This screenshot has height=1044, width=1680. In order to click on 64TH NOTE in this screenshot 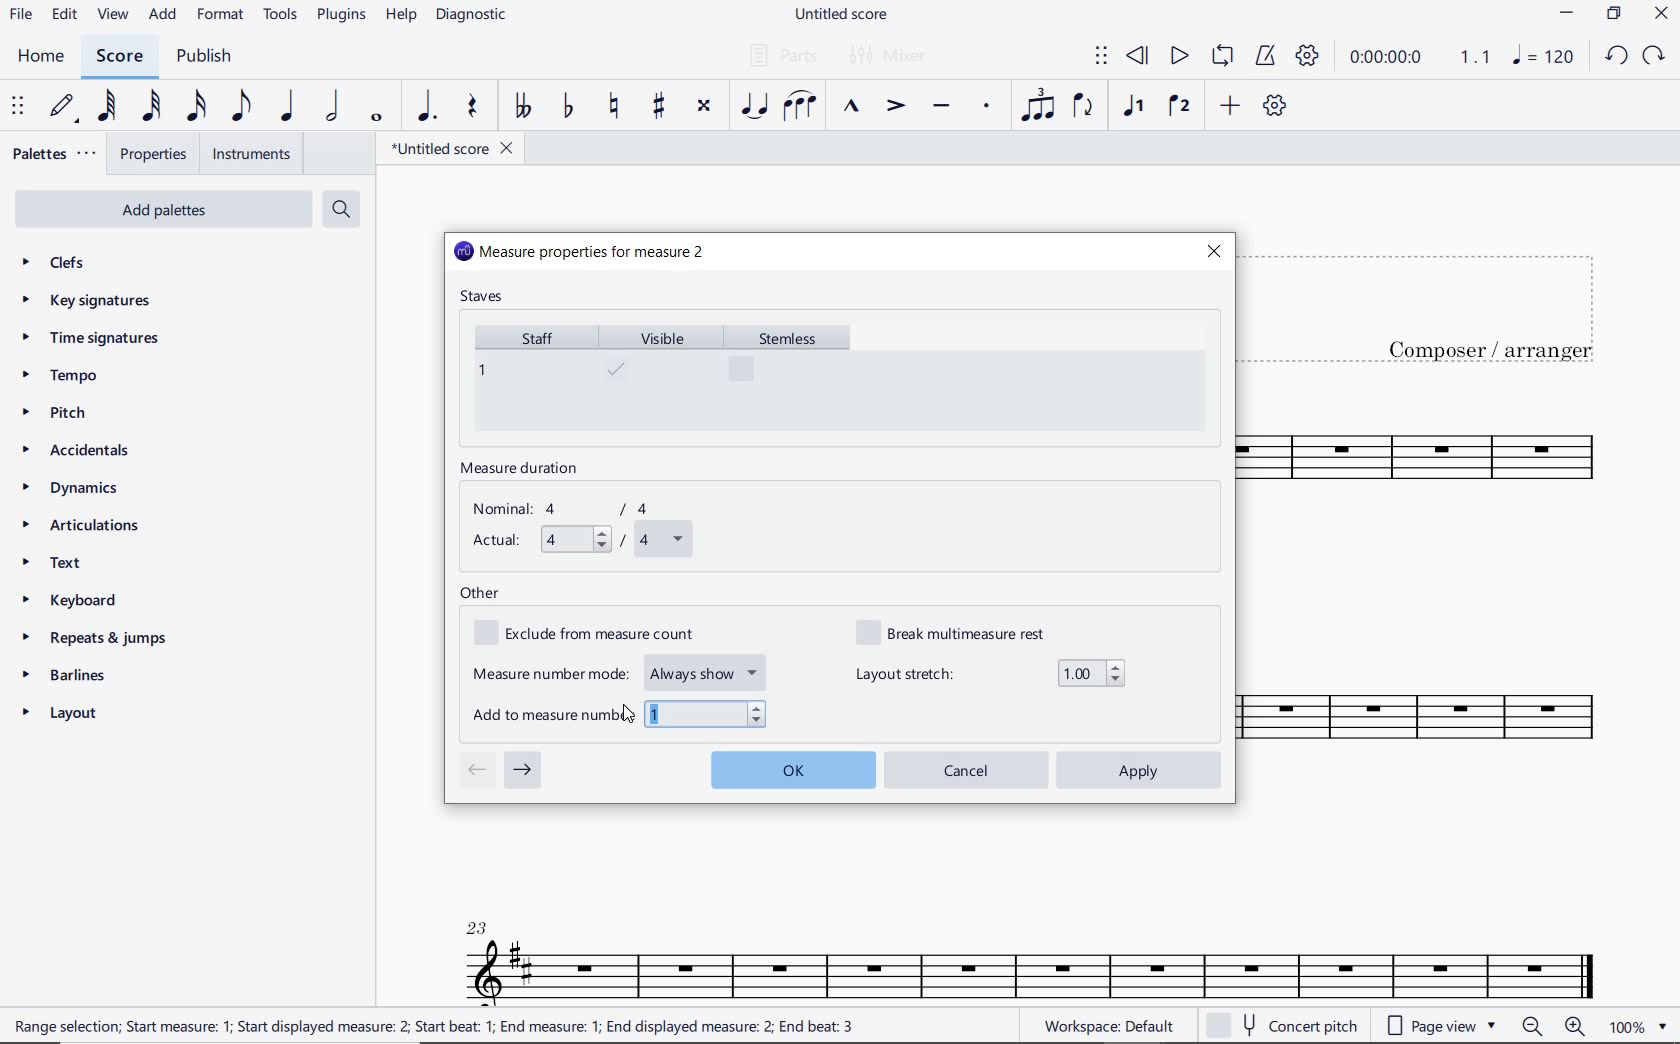, I will do `click(109, 107)`.